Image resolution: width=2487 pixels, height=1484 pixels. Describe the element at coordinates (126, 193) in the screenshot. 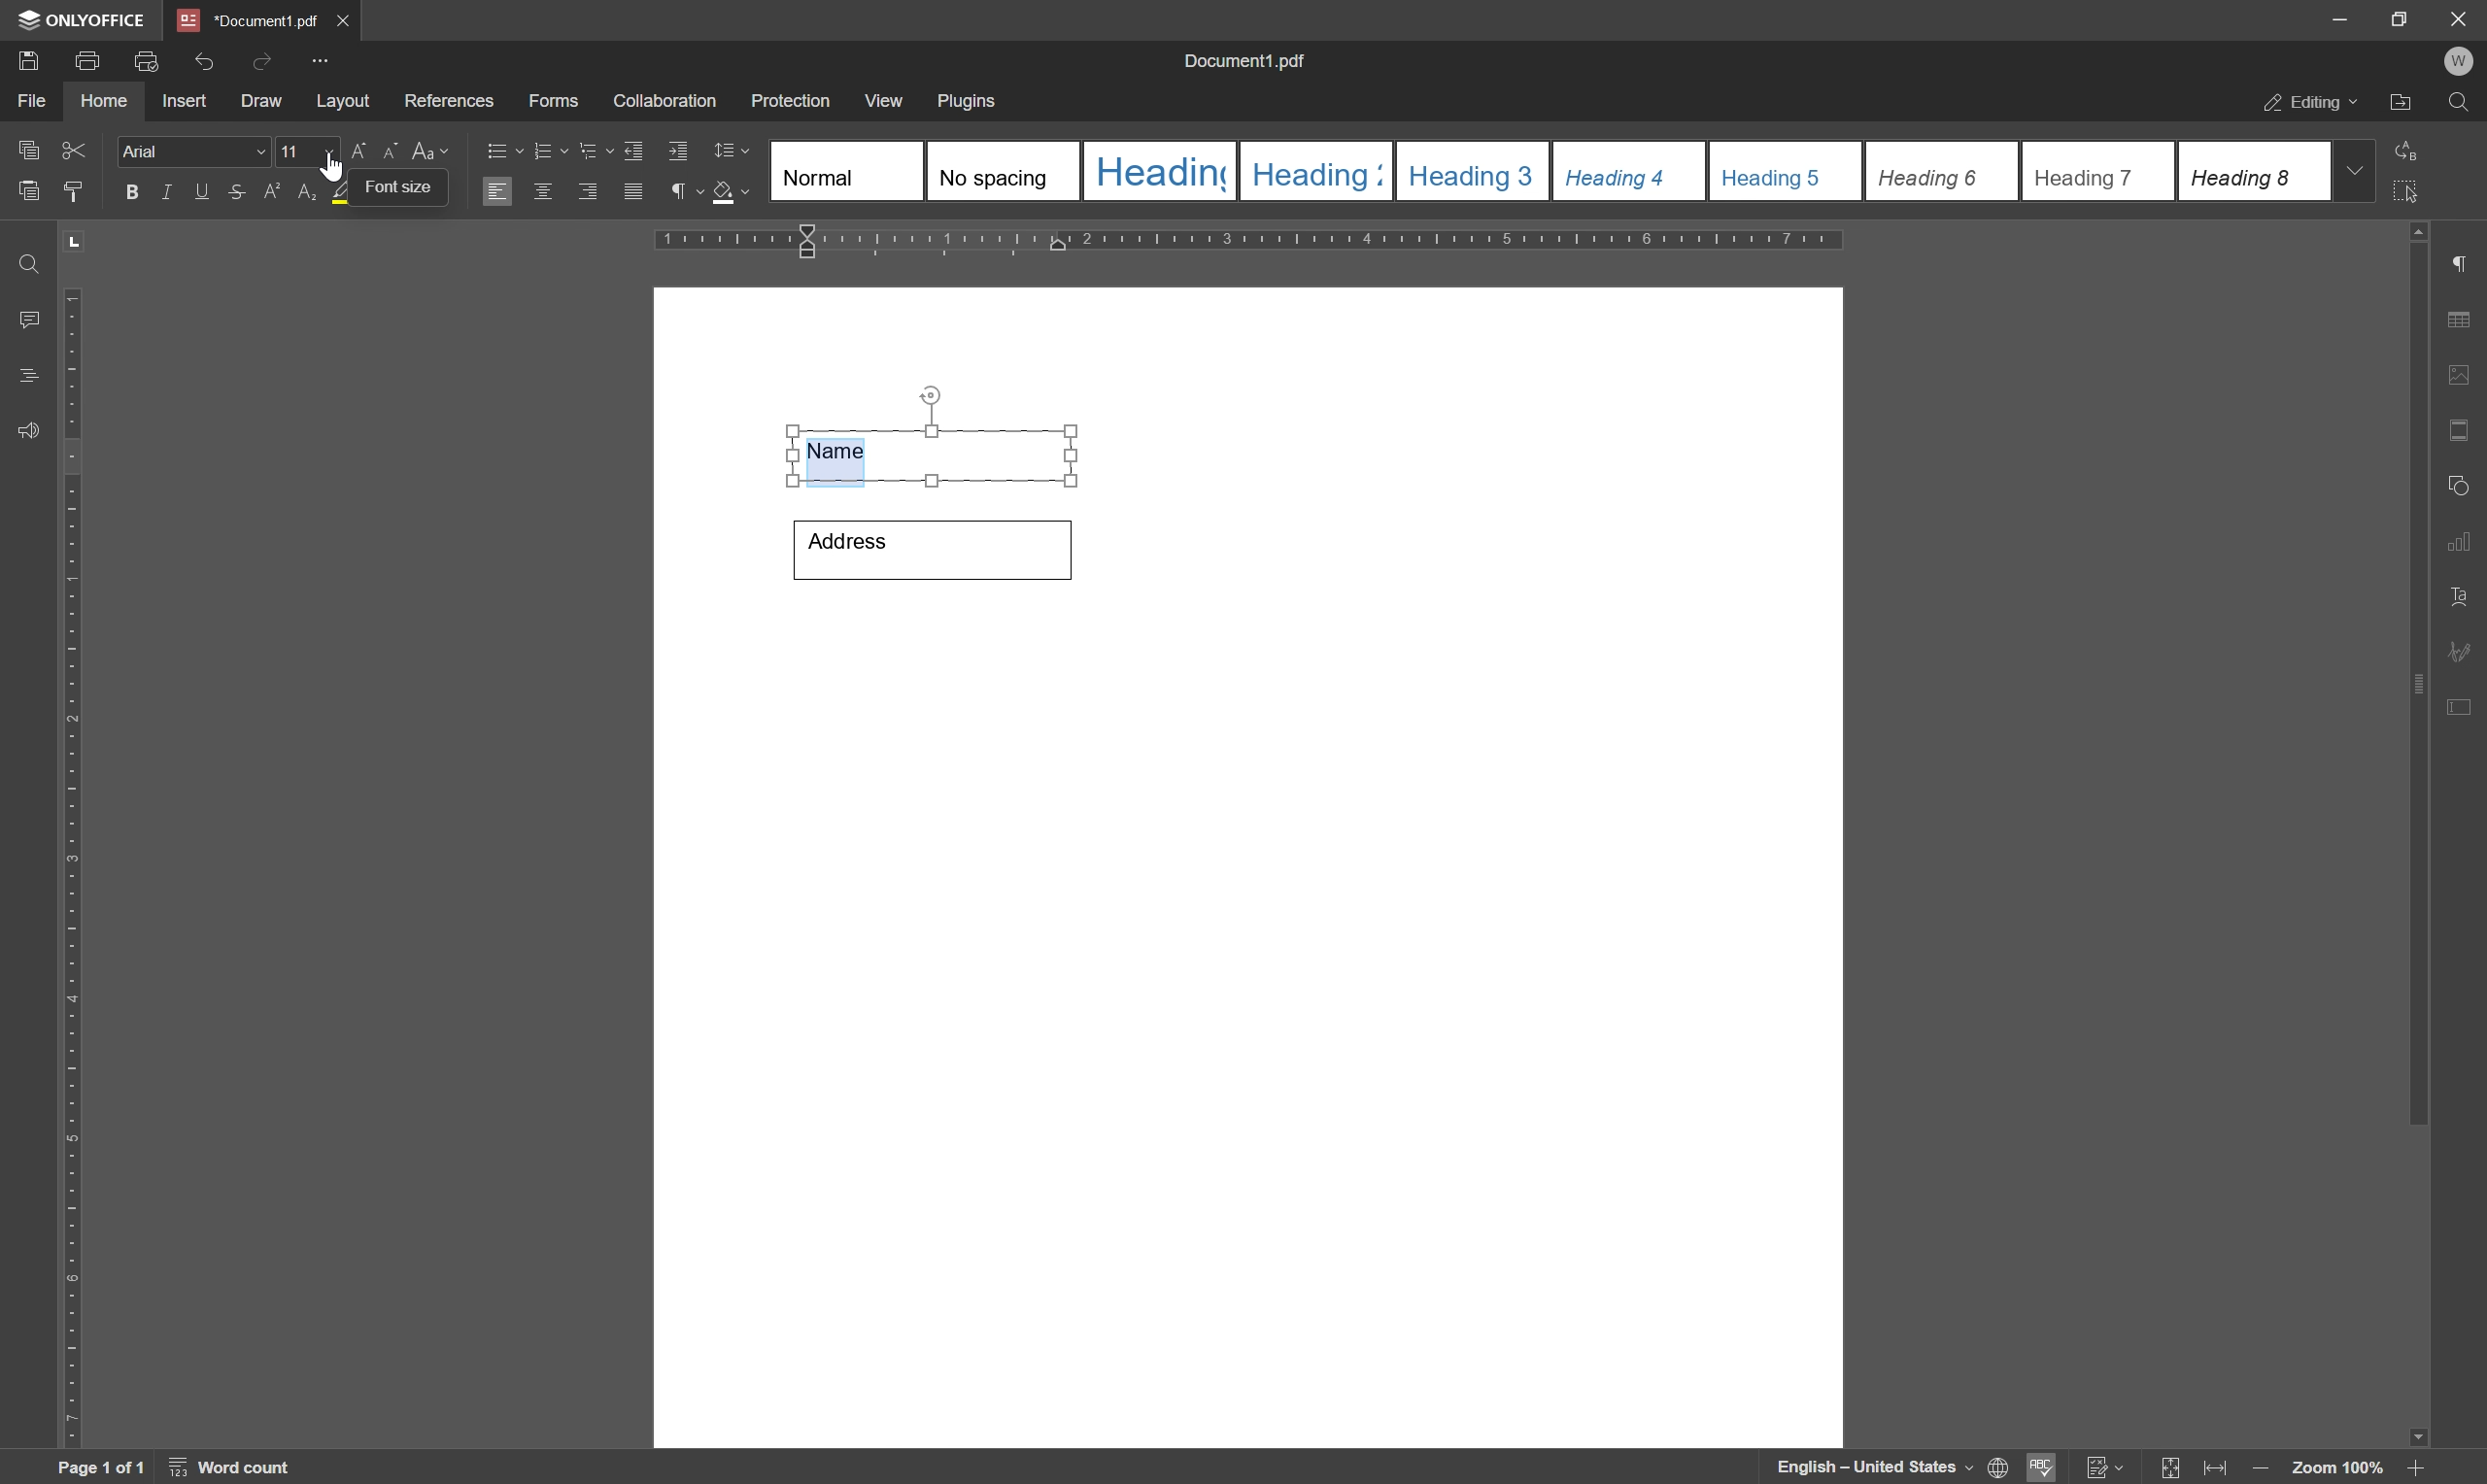

I see `bold` at that location.